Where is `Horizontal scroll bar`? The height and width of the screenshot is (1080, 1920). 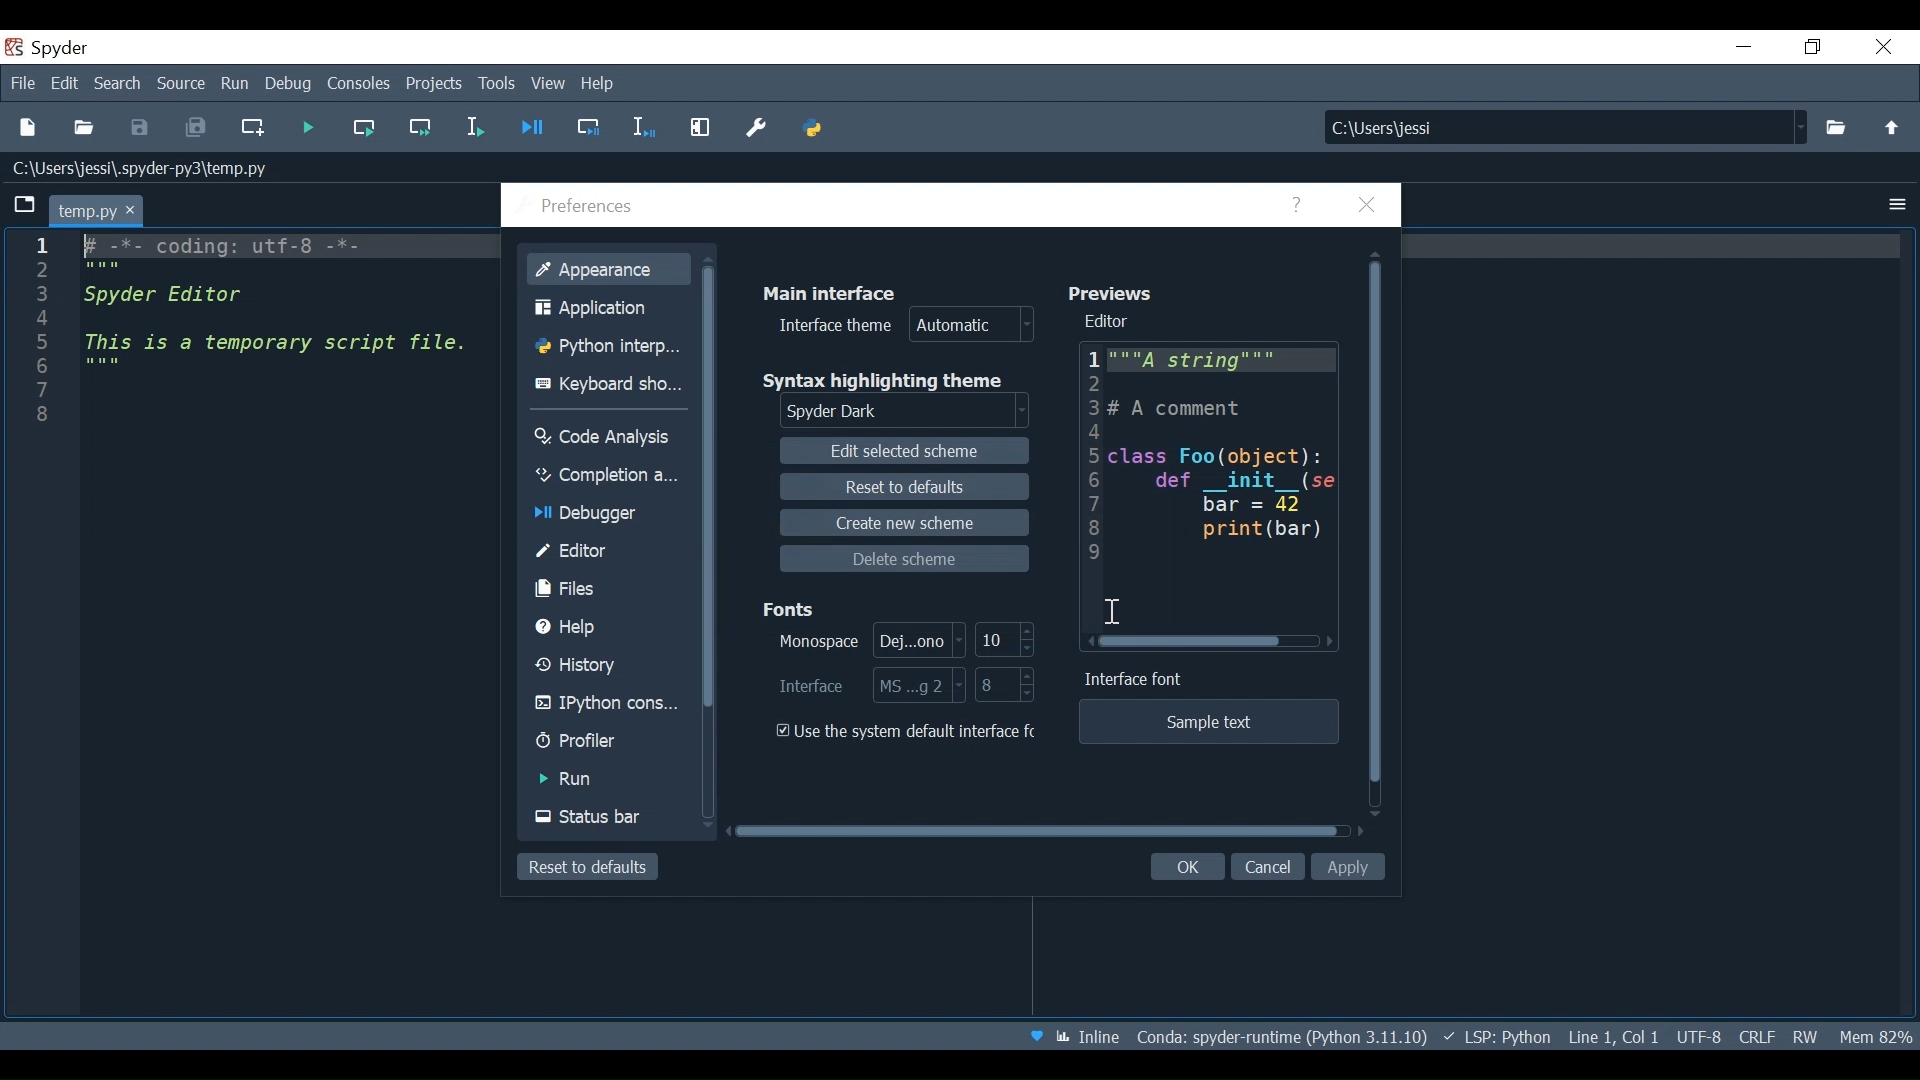 Horizontal scroll bar is located at coordinates (1036, 830).